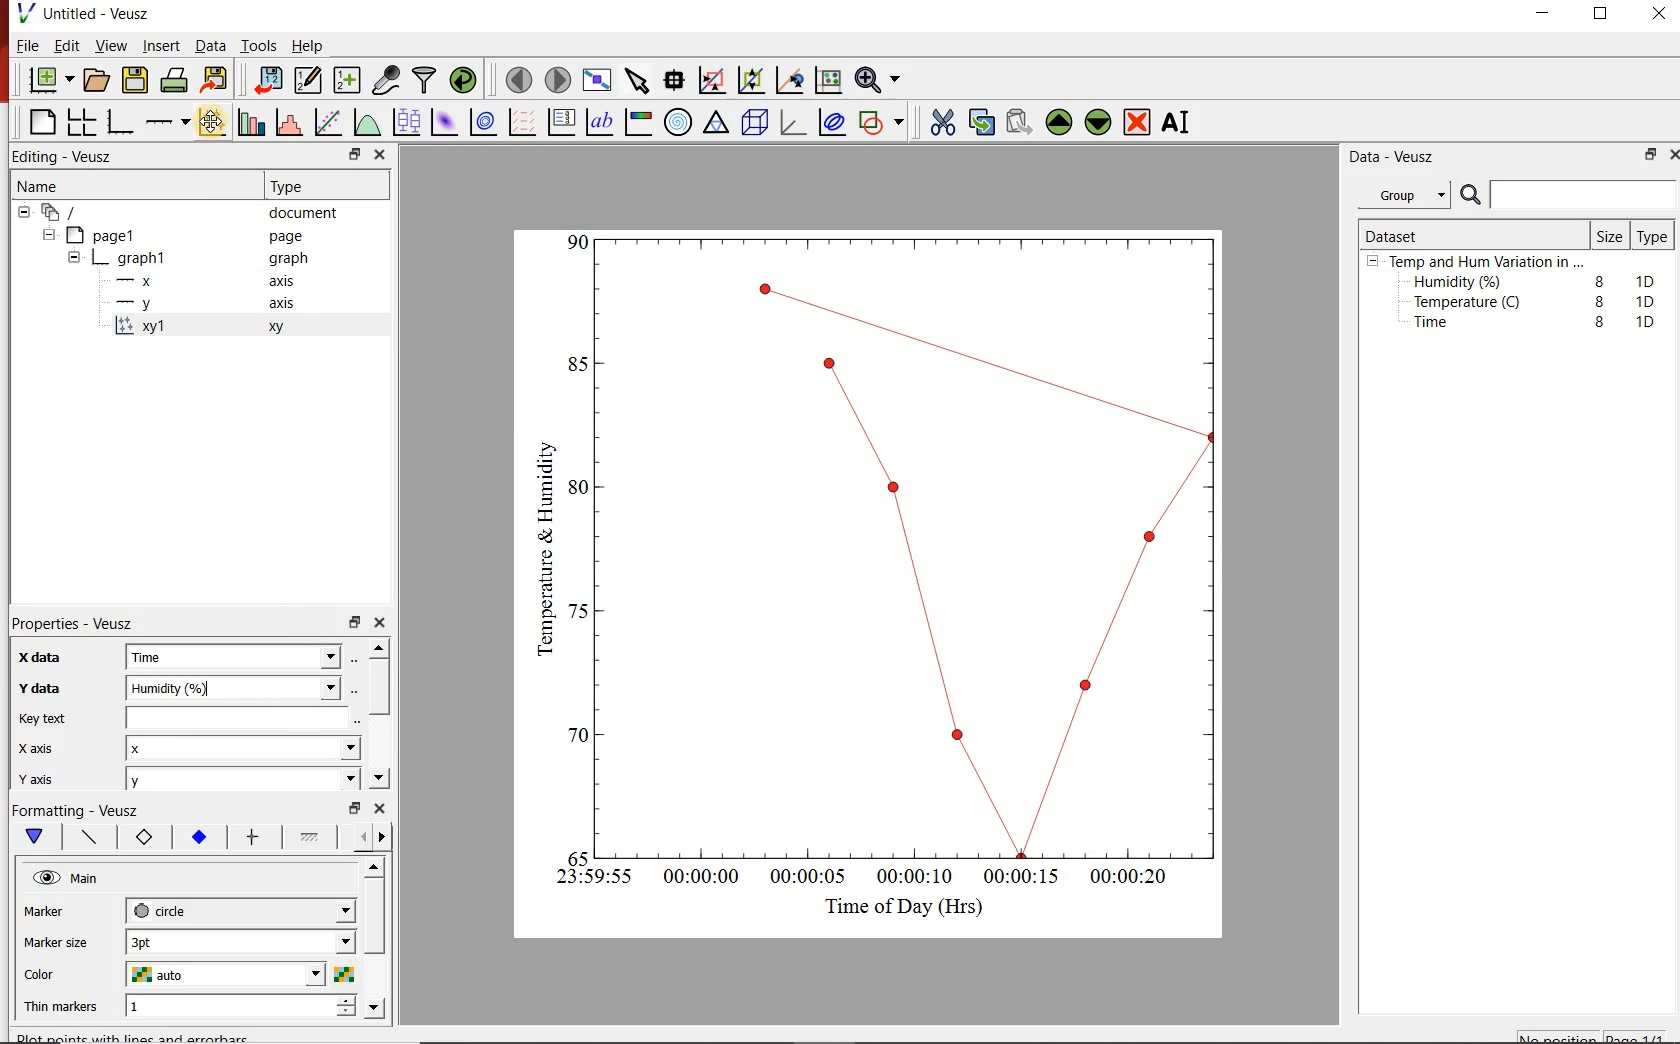  Describe the element at coordinates (40, 120) in the screenshot. I see `blank page` at that location.